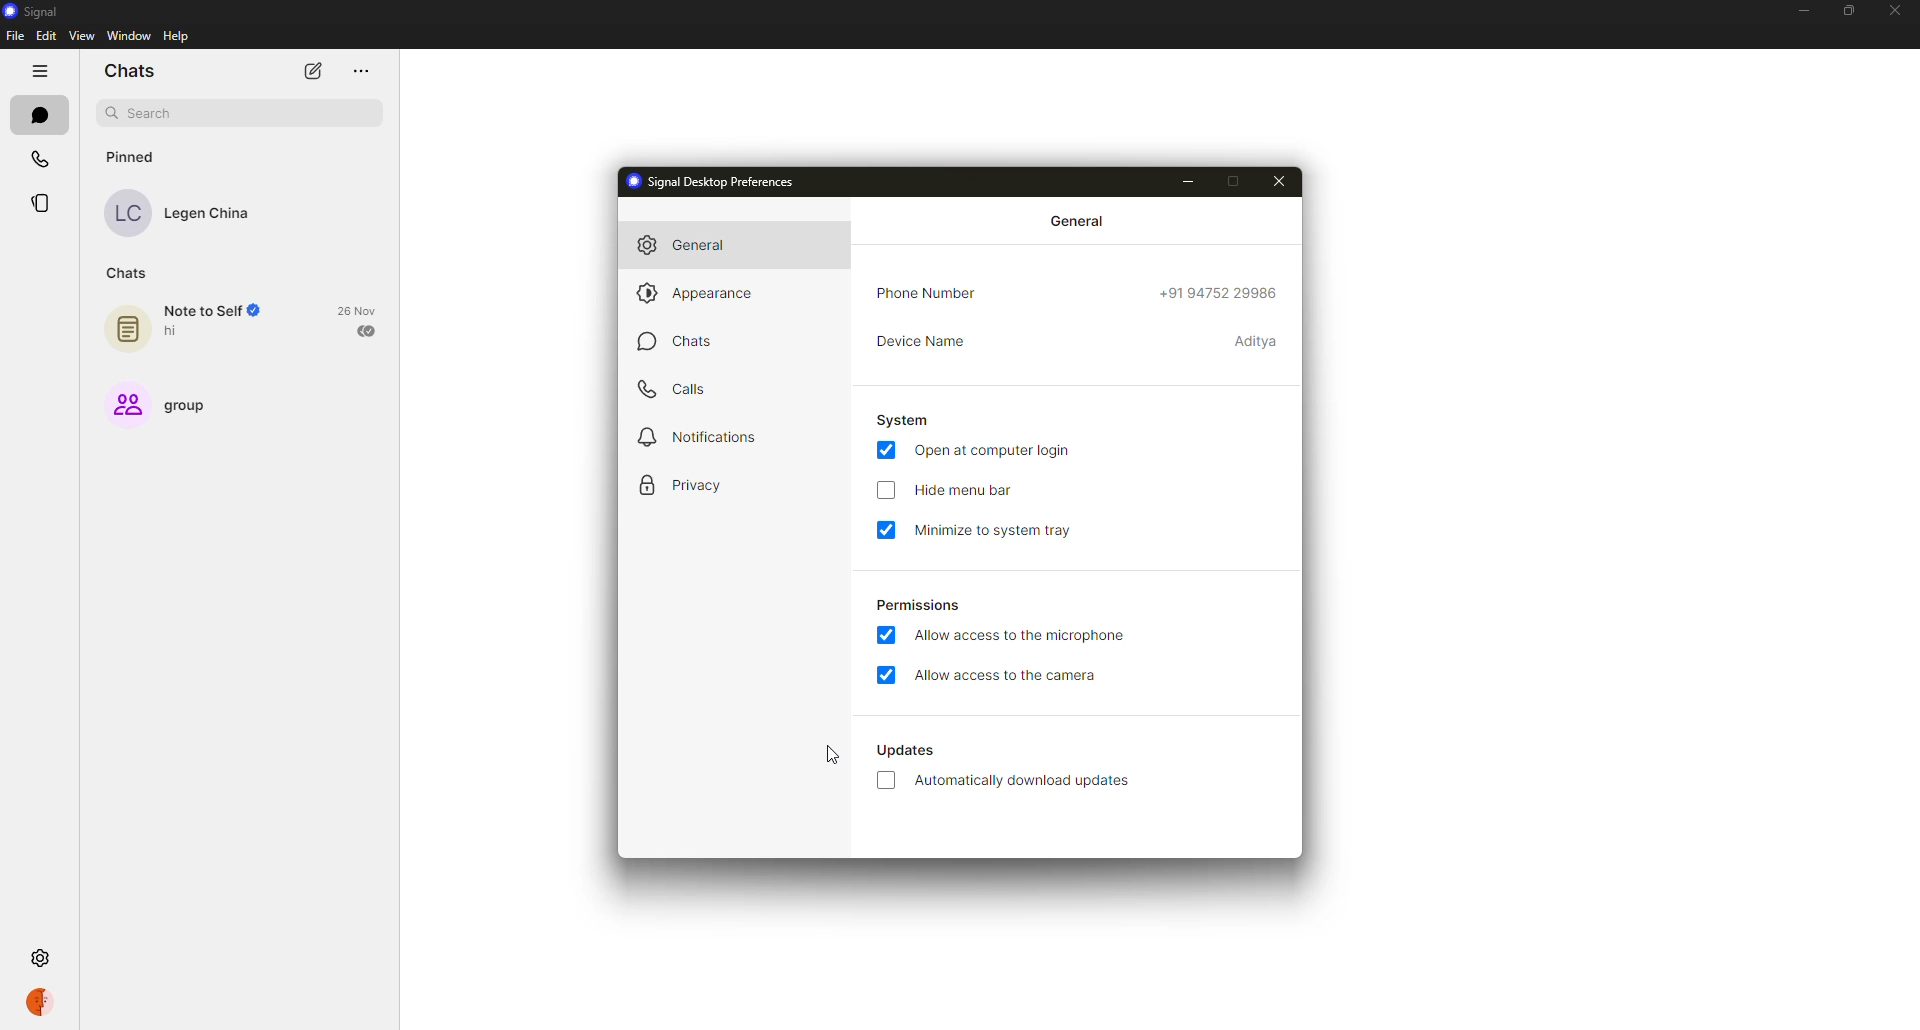 The image size is (1920, 1030). What do you see at coordinates (688, 341) in the screenshot?
I see `chats` at bounding box center [688, 341].